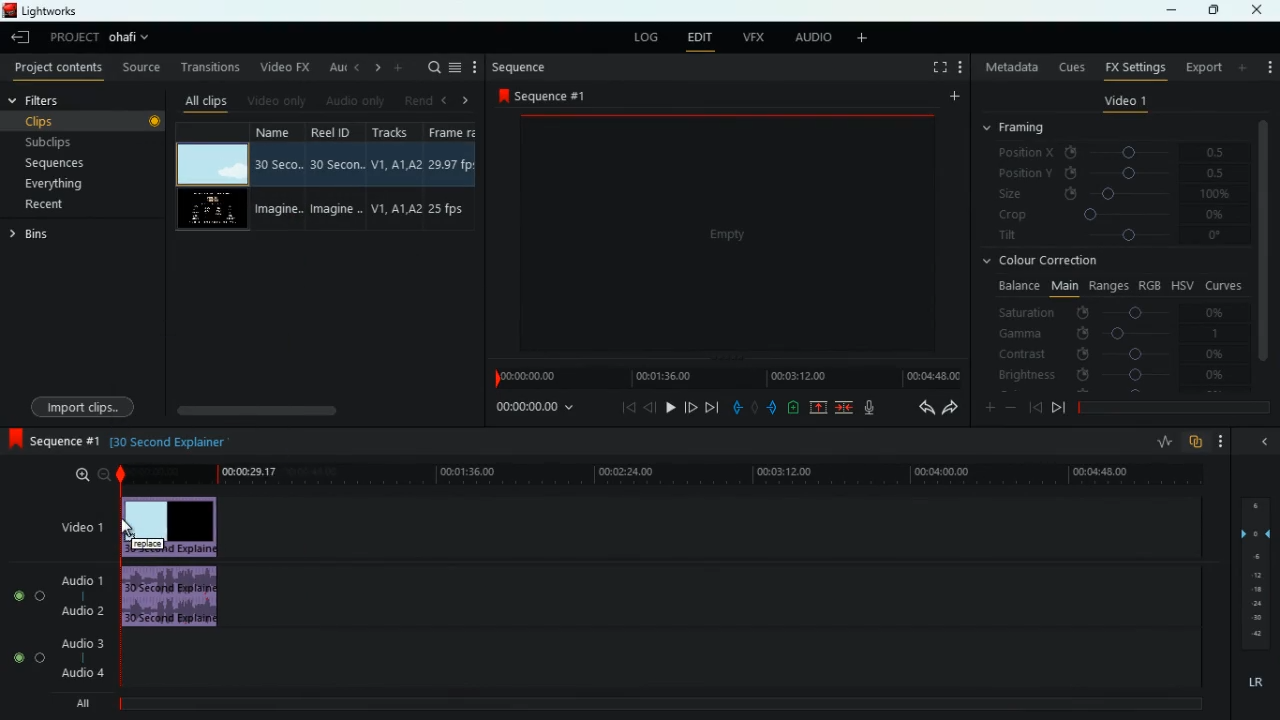  Describe the element at coordinates (1261, 443) in the screenshot. I see `close` at that location.